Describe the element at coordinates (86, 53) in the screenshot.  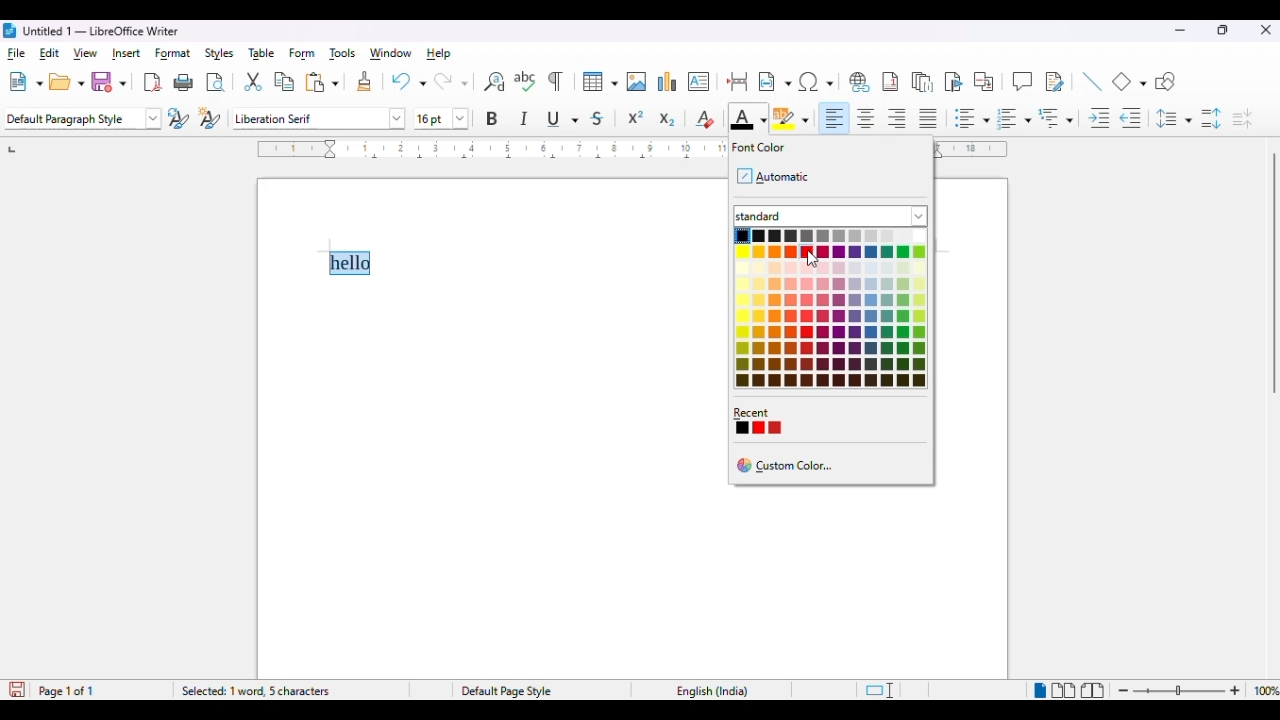
I see `view` at that location.